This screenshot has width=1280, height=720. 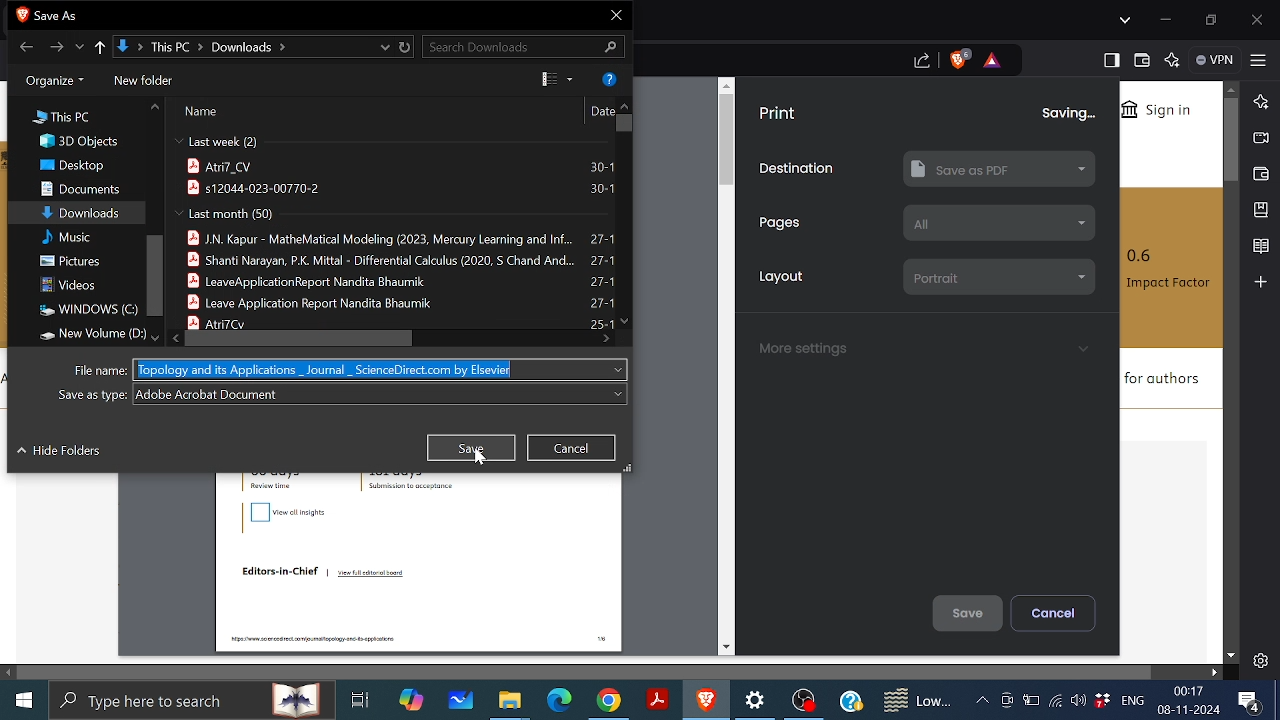 I want to click on Internet access, so click(x=1052, y=701).